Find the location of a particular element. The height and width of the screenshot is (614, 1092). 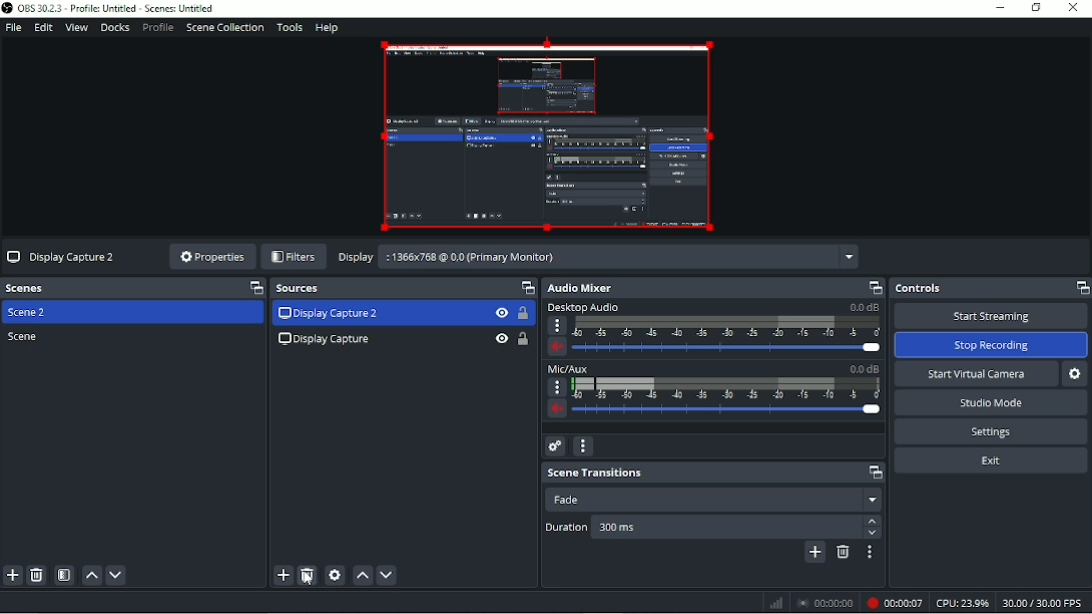

Studio Mode is located at coordinates (993, 403).